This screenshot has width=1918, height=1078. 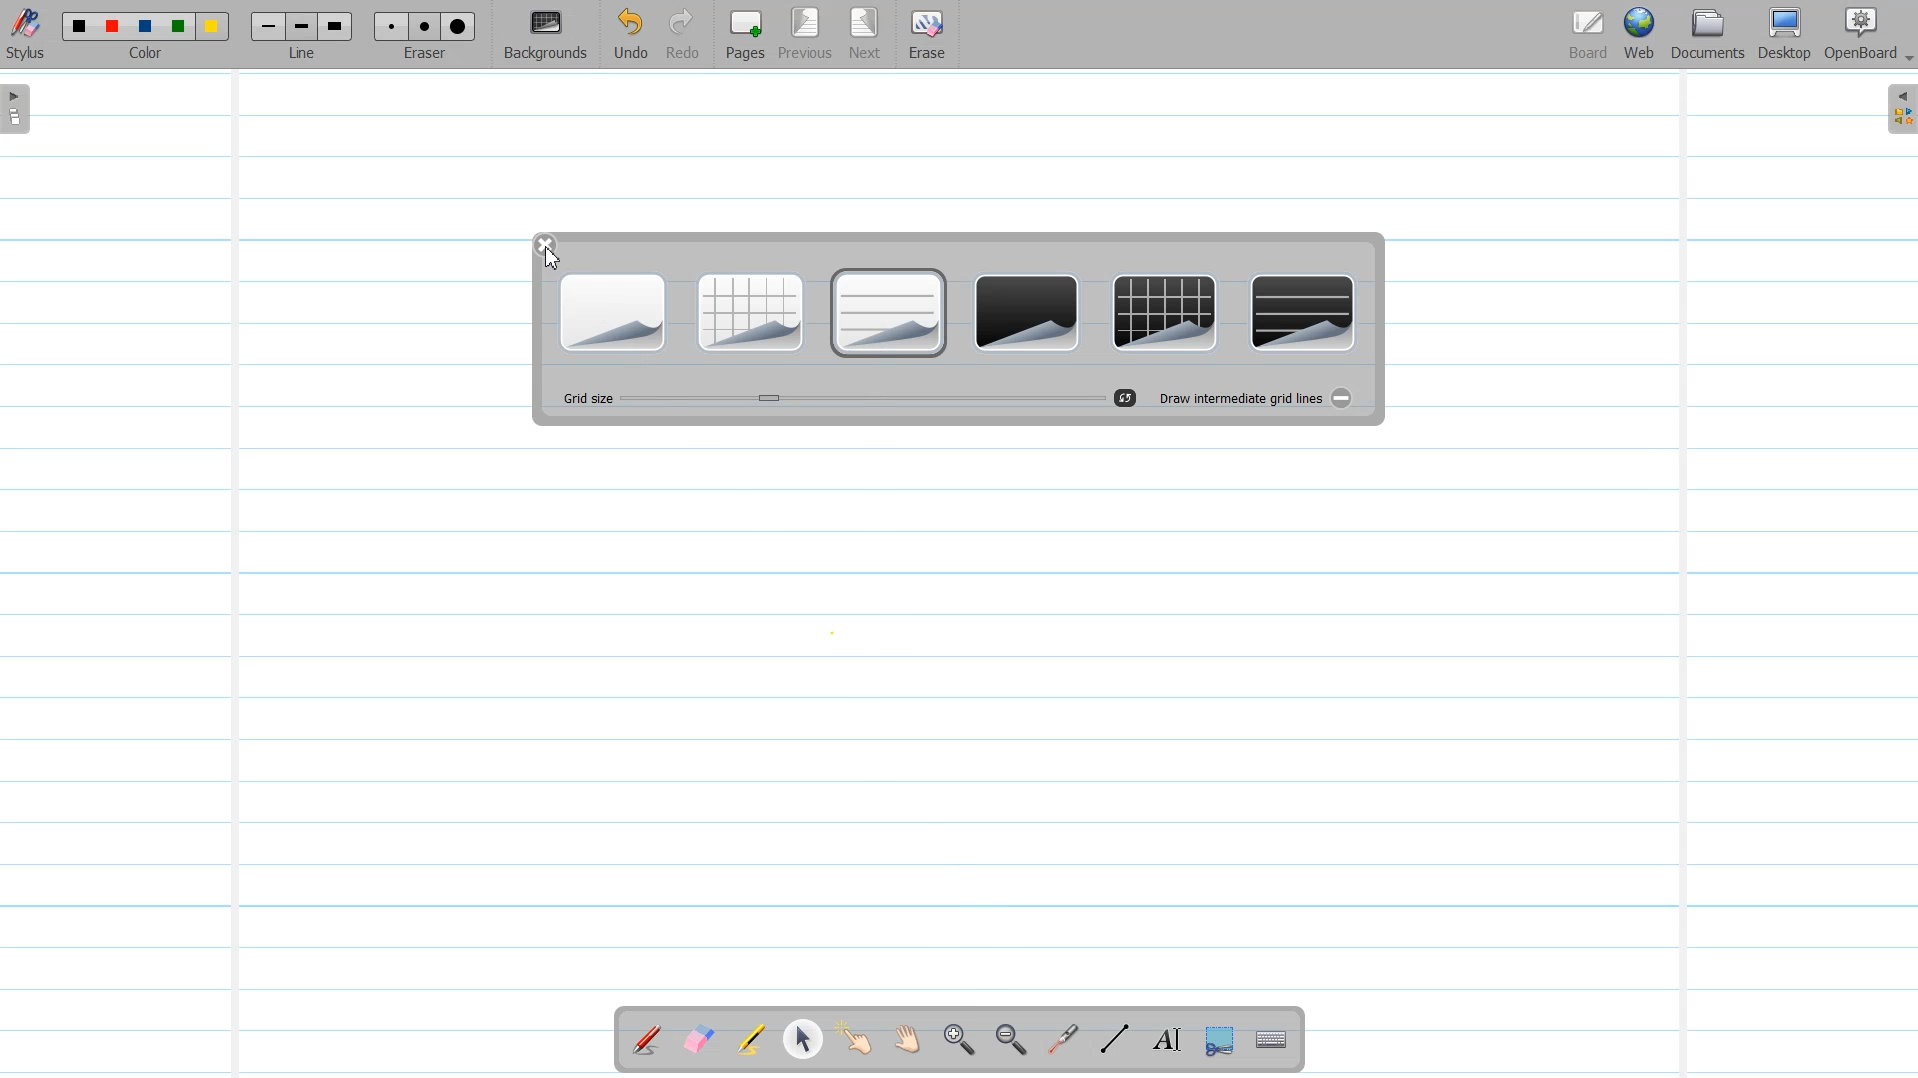 What do you see at coordinates (855, 1041) in the screenshot?
I see `Interact With Item` at bounding box center [855, 1041].